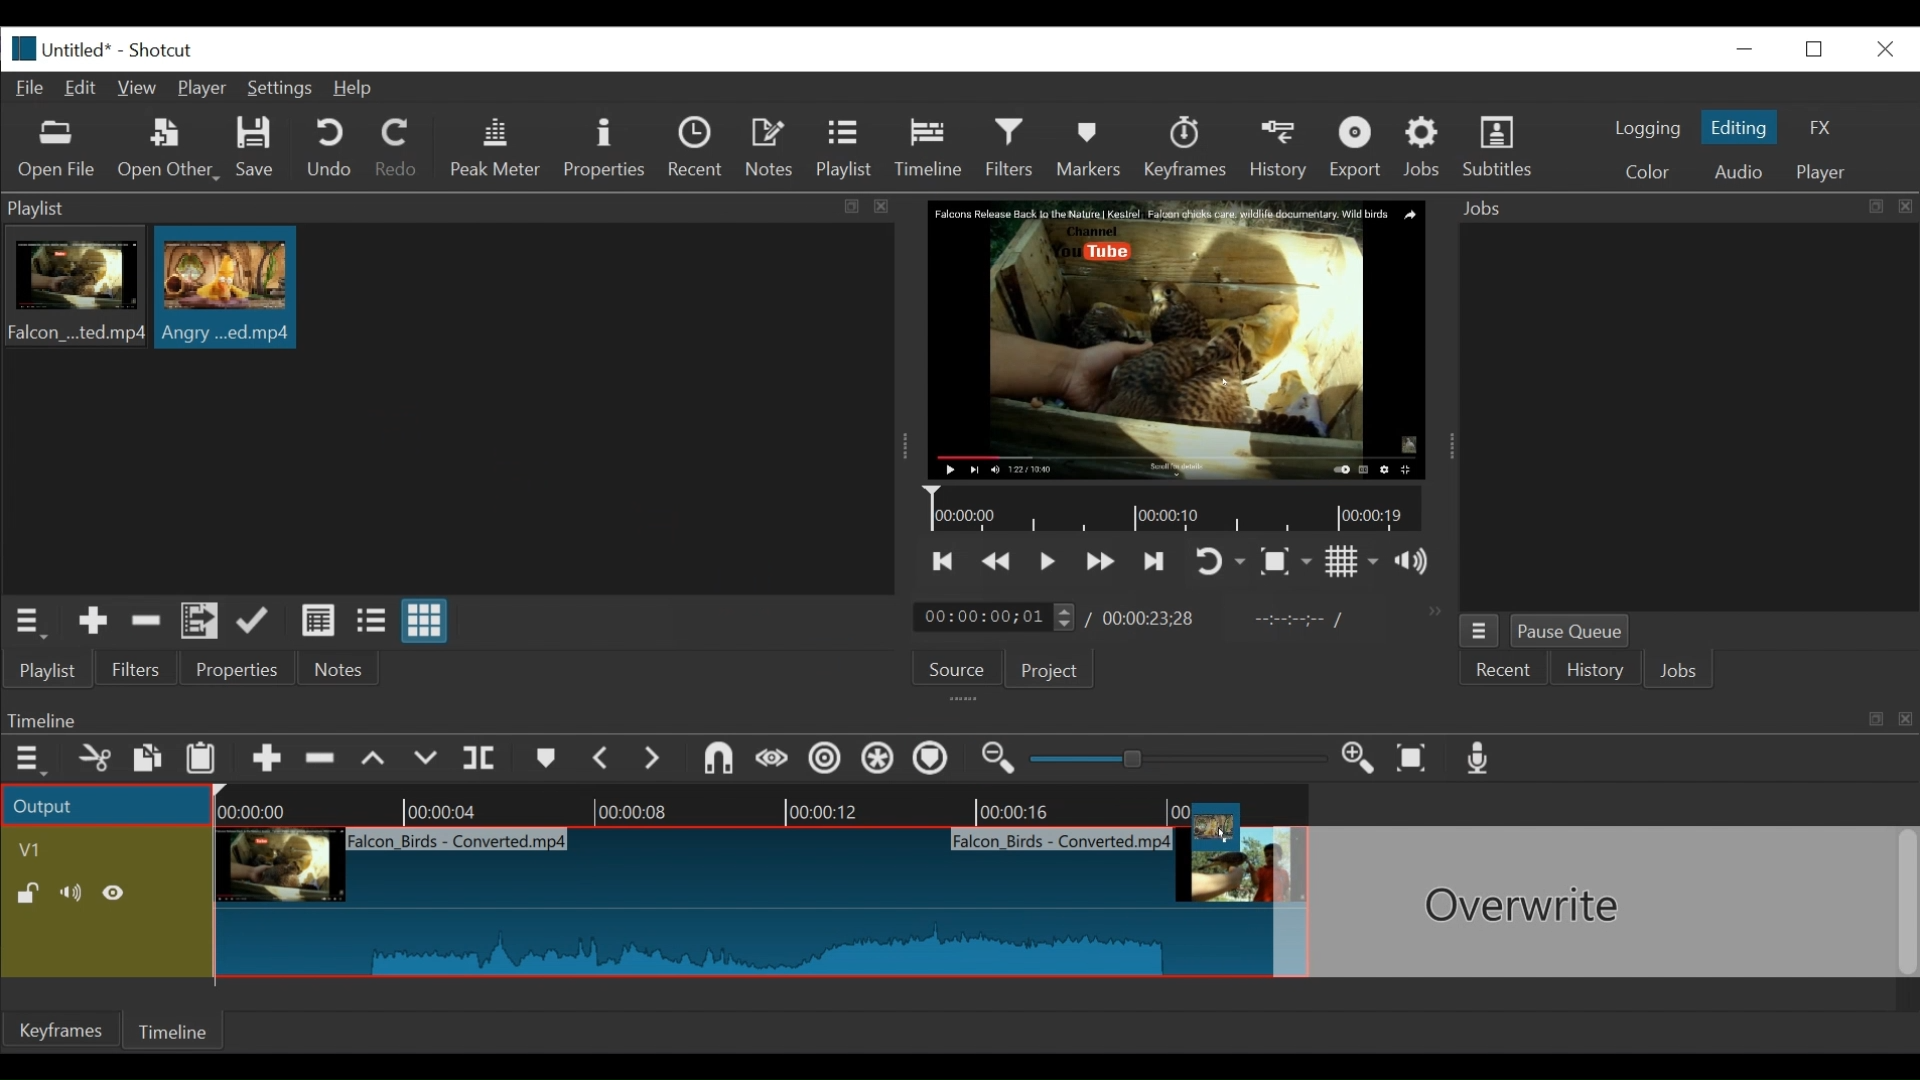 This screenshot has height=1080, width=1920. What do you see at coordinates (721, 761) in the screenshot?
I see `snap` at bounding box center [721, 761].